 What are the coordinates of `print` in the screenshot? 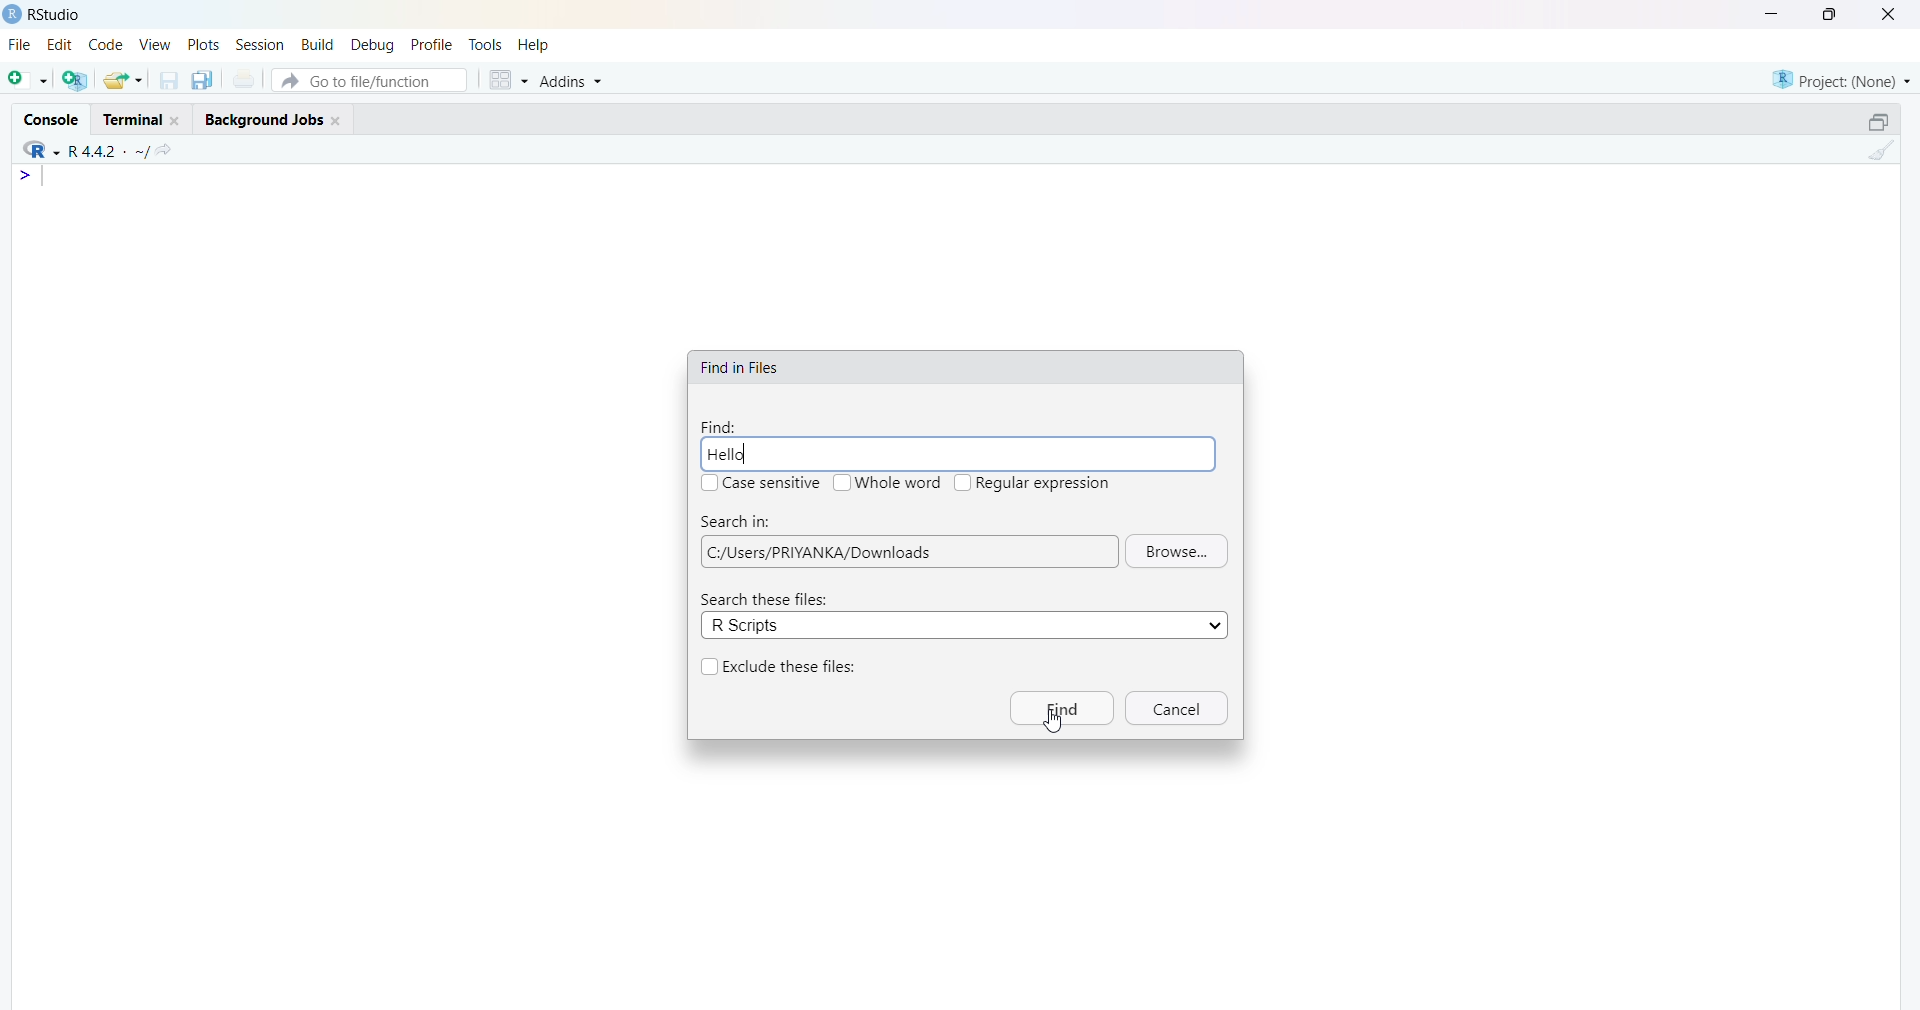 It's located at (245, 79).